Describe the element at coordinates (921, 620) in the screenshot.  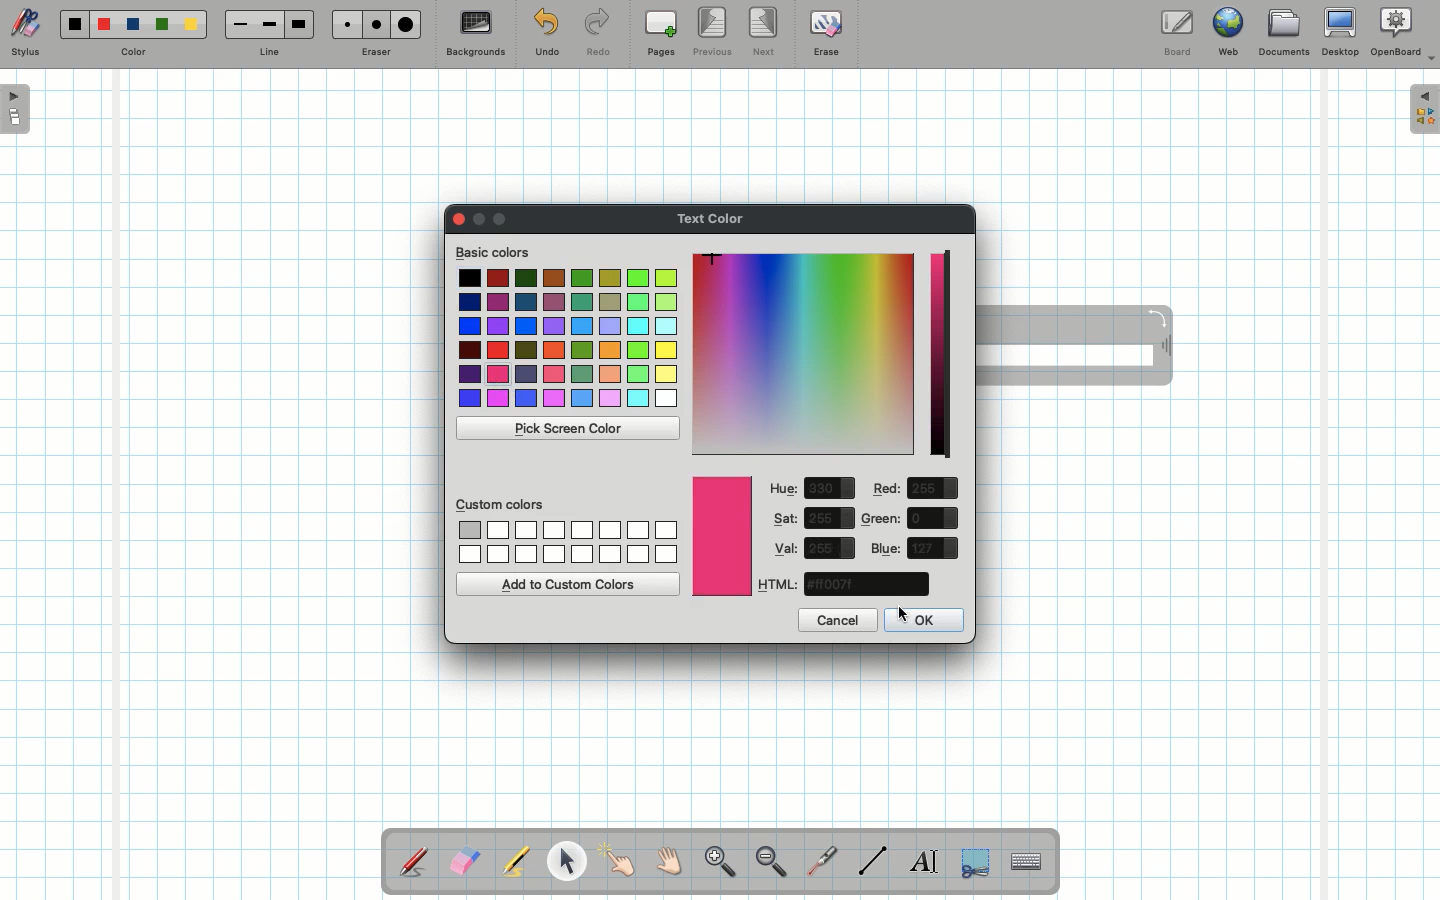
I see `OK` at that location.